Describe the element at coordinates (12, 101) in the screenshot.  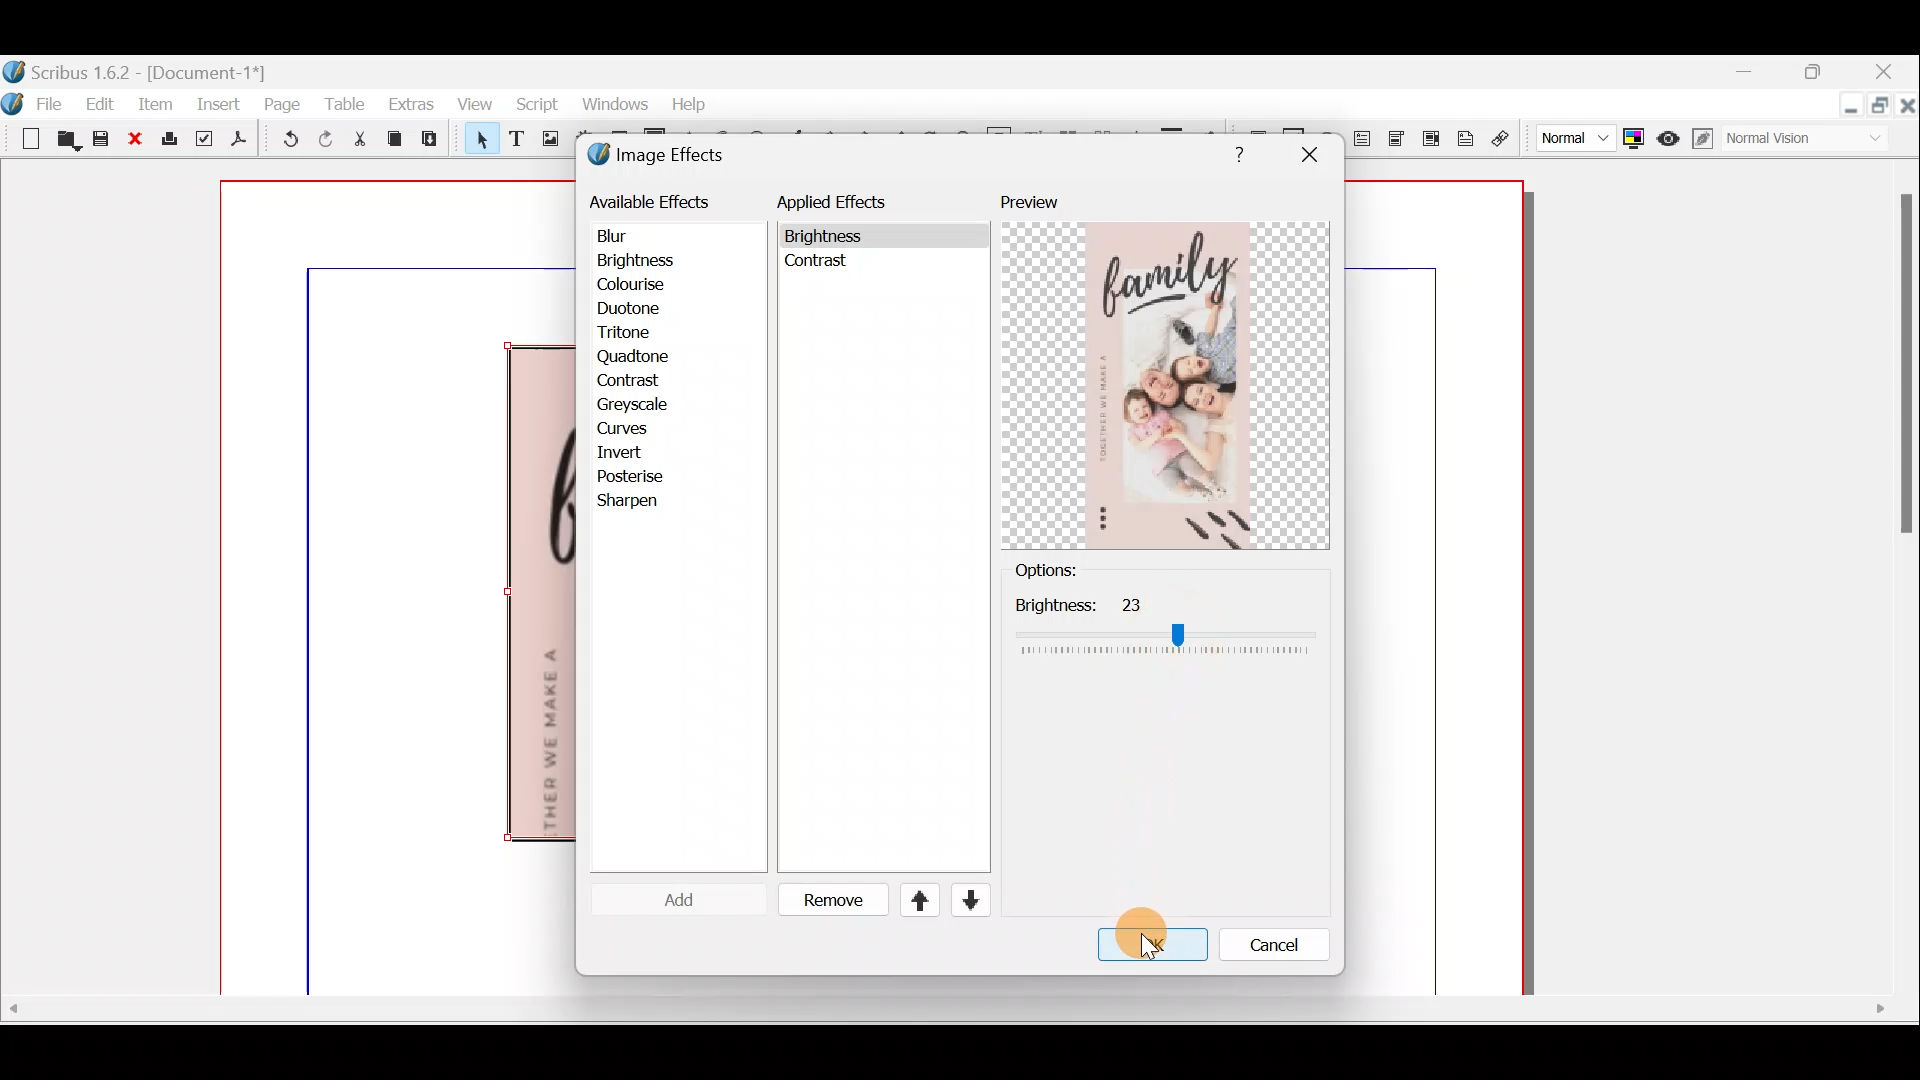
I see `Logo` at that location.